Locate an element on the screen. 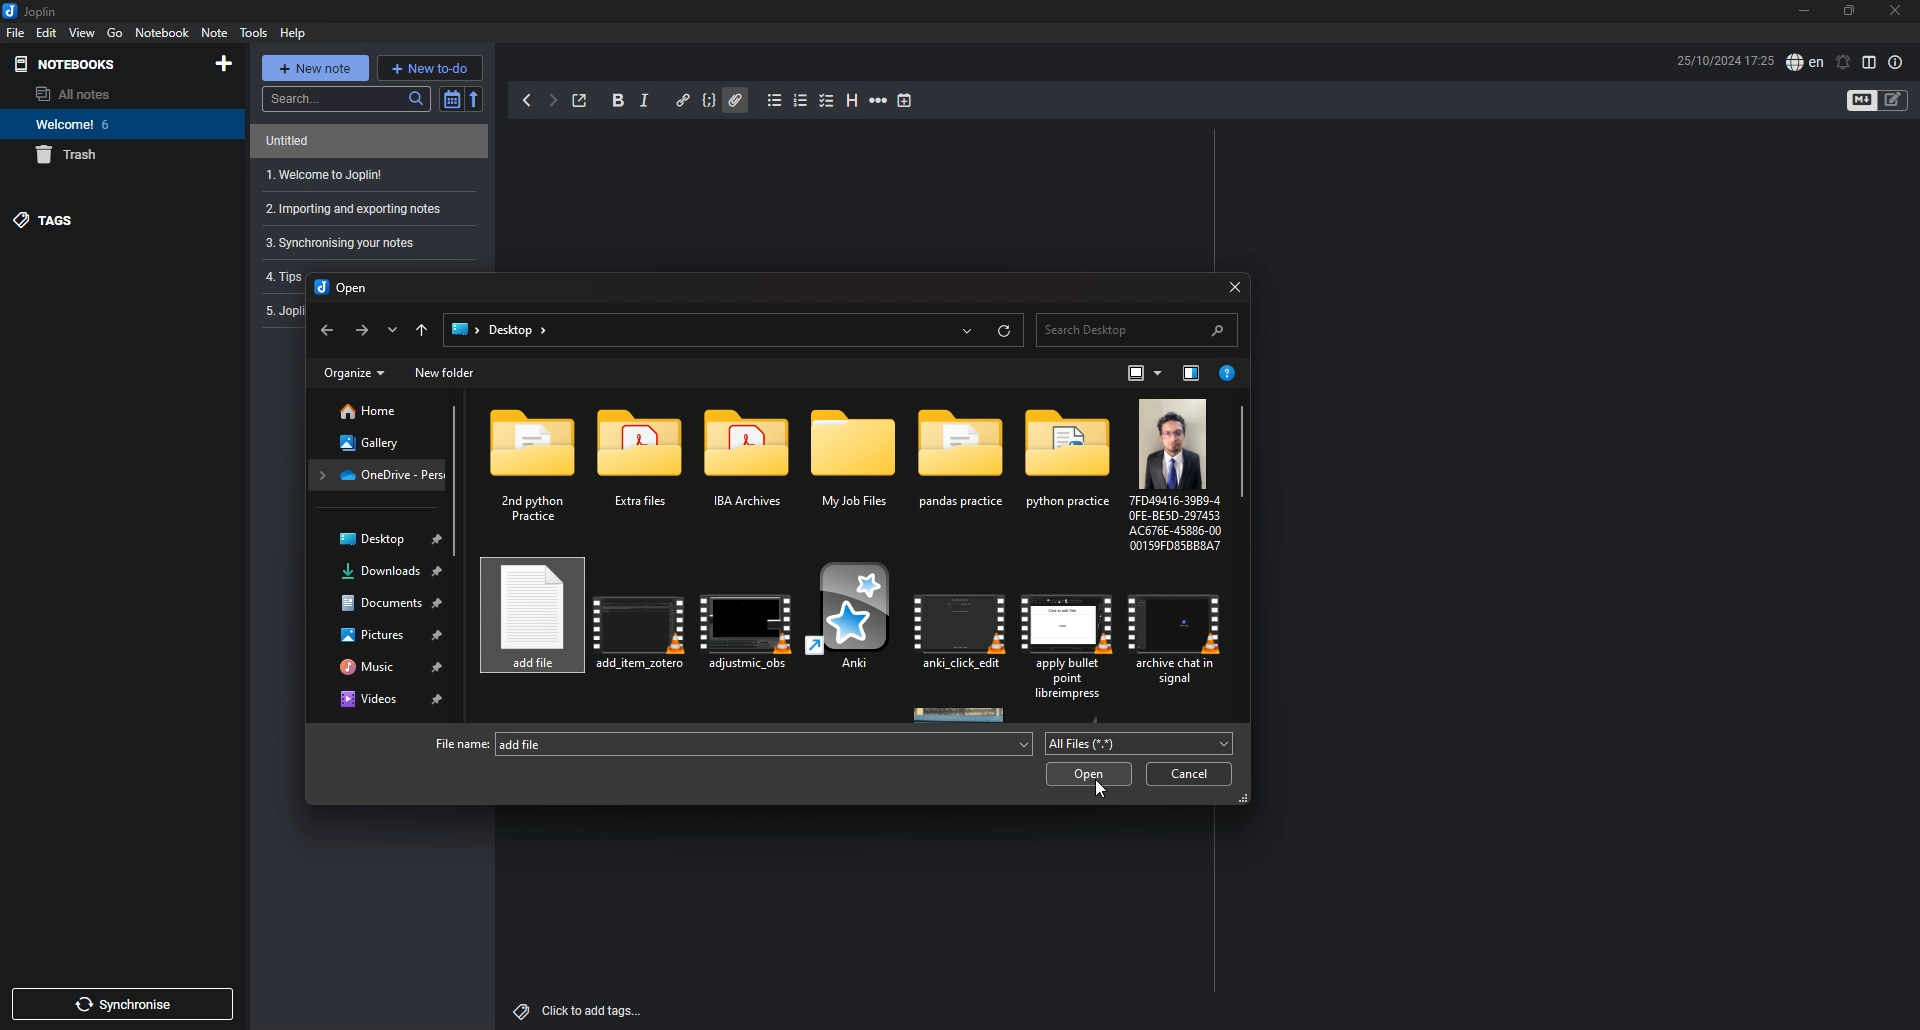 The height and width of the screenshot is (1030, 1920). forward is located at coordinates (360, 331).